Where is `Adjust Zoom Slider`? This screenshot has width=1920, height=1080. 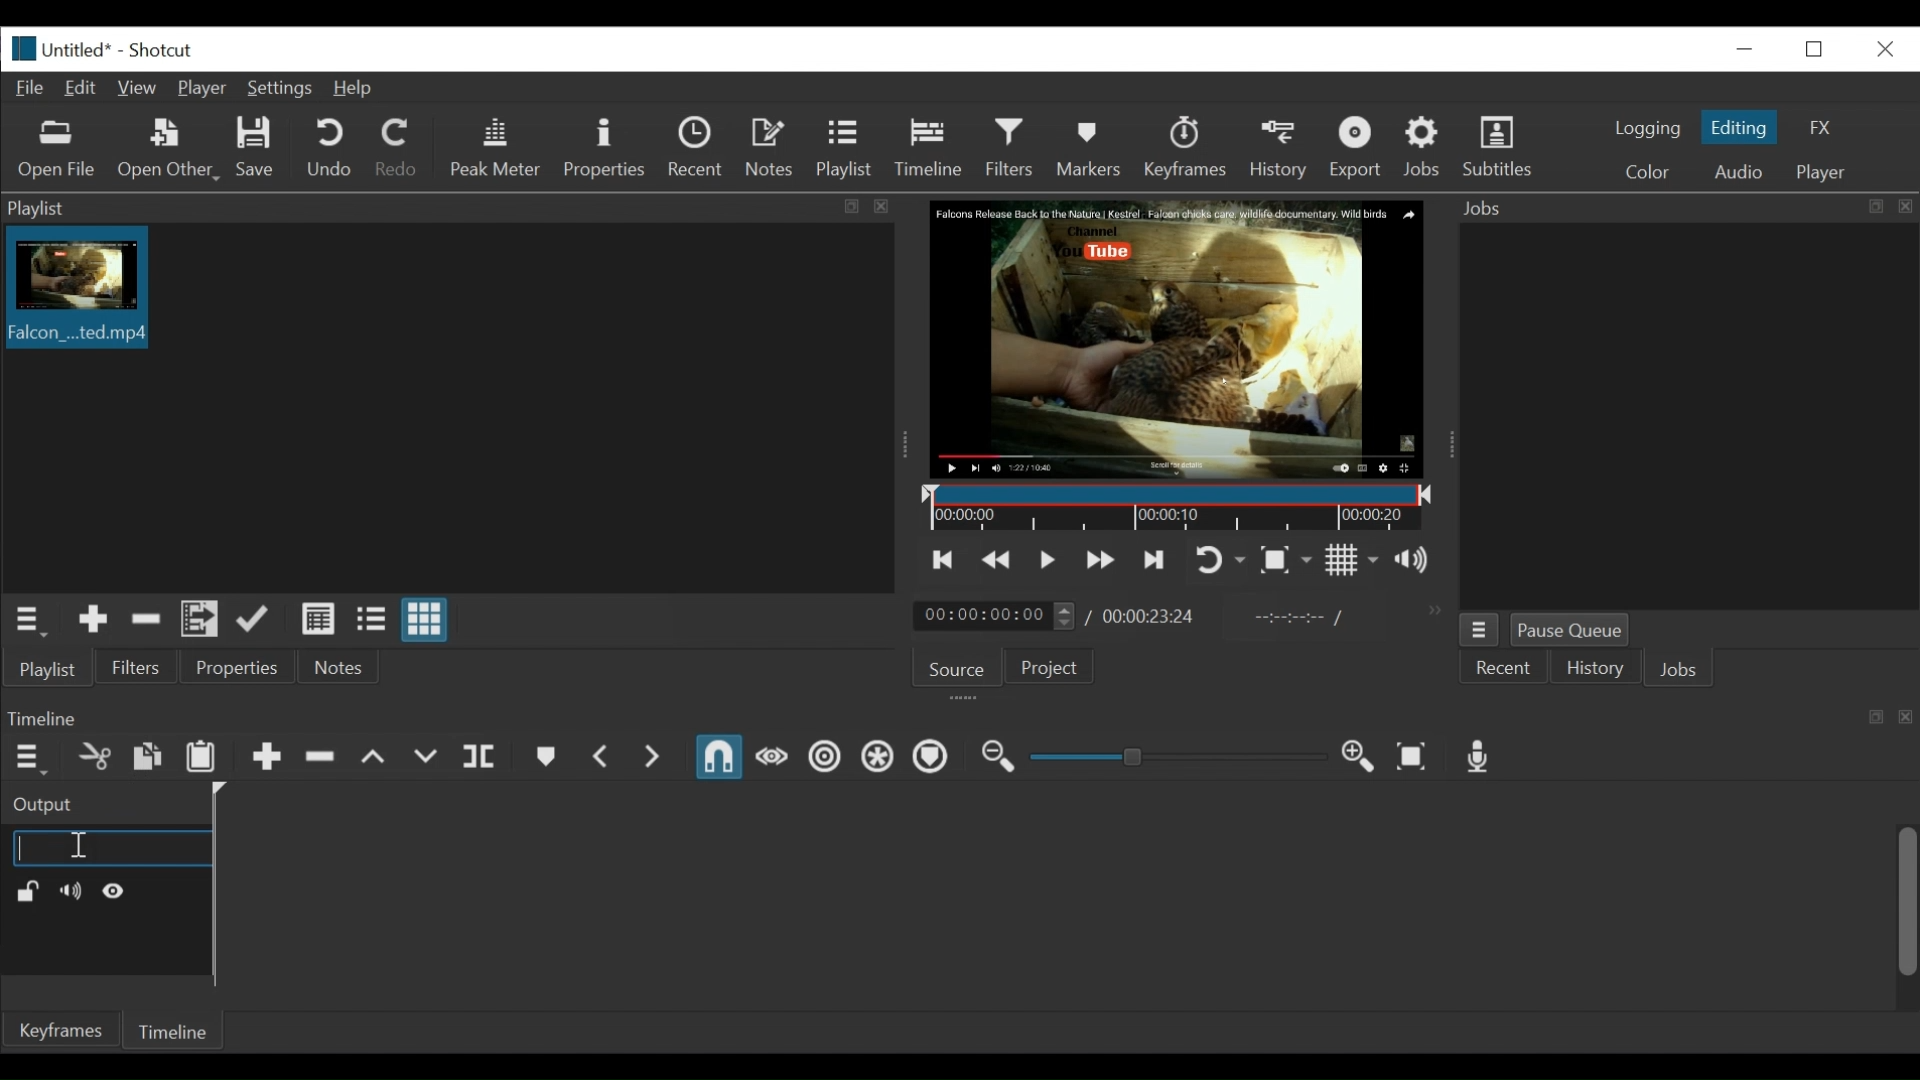
Adjust Zoom Slider is located at coordinates (1178, 756).